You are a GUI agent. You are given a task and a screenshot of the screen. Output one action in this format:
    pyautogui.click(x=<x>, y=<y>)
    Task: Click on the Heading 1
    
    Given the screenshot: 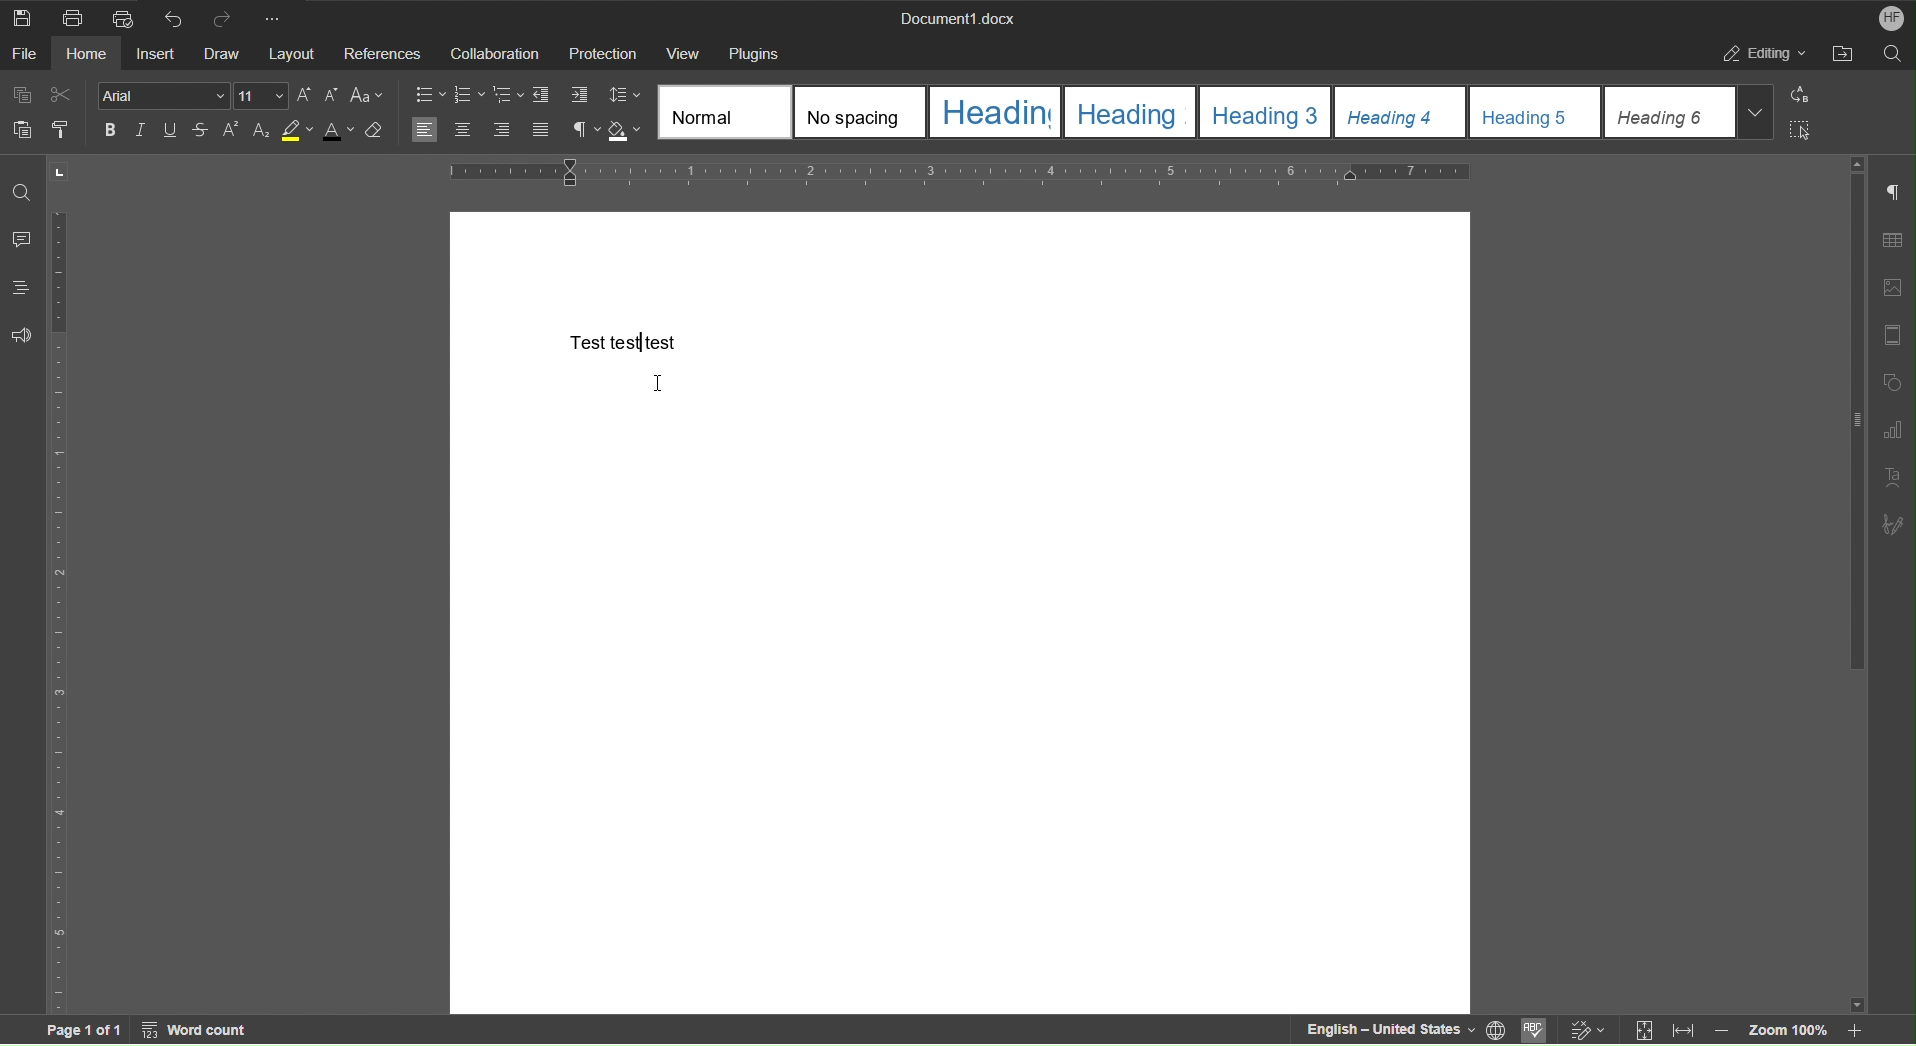 What is the action you would take?
    pyautogui.click(x=997, y=113)
    